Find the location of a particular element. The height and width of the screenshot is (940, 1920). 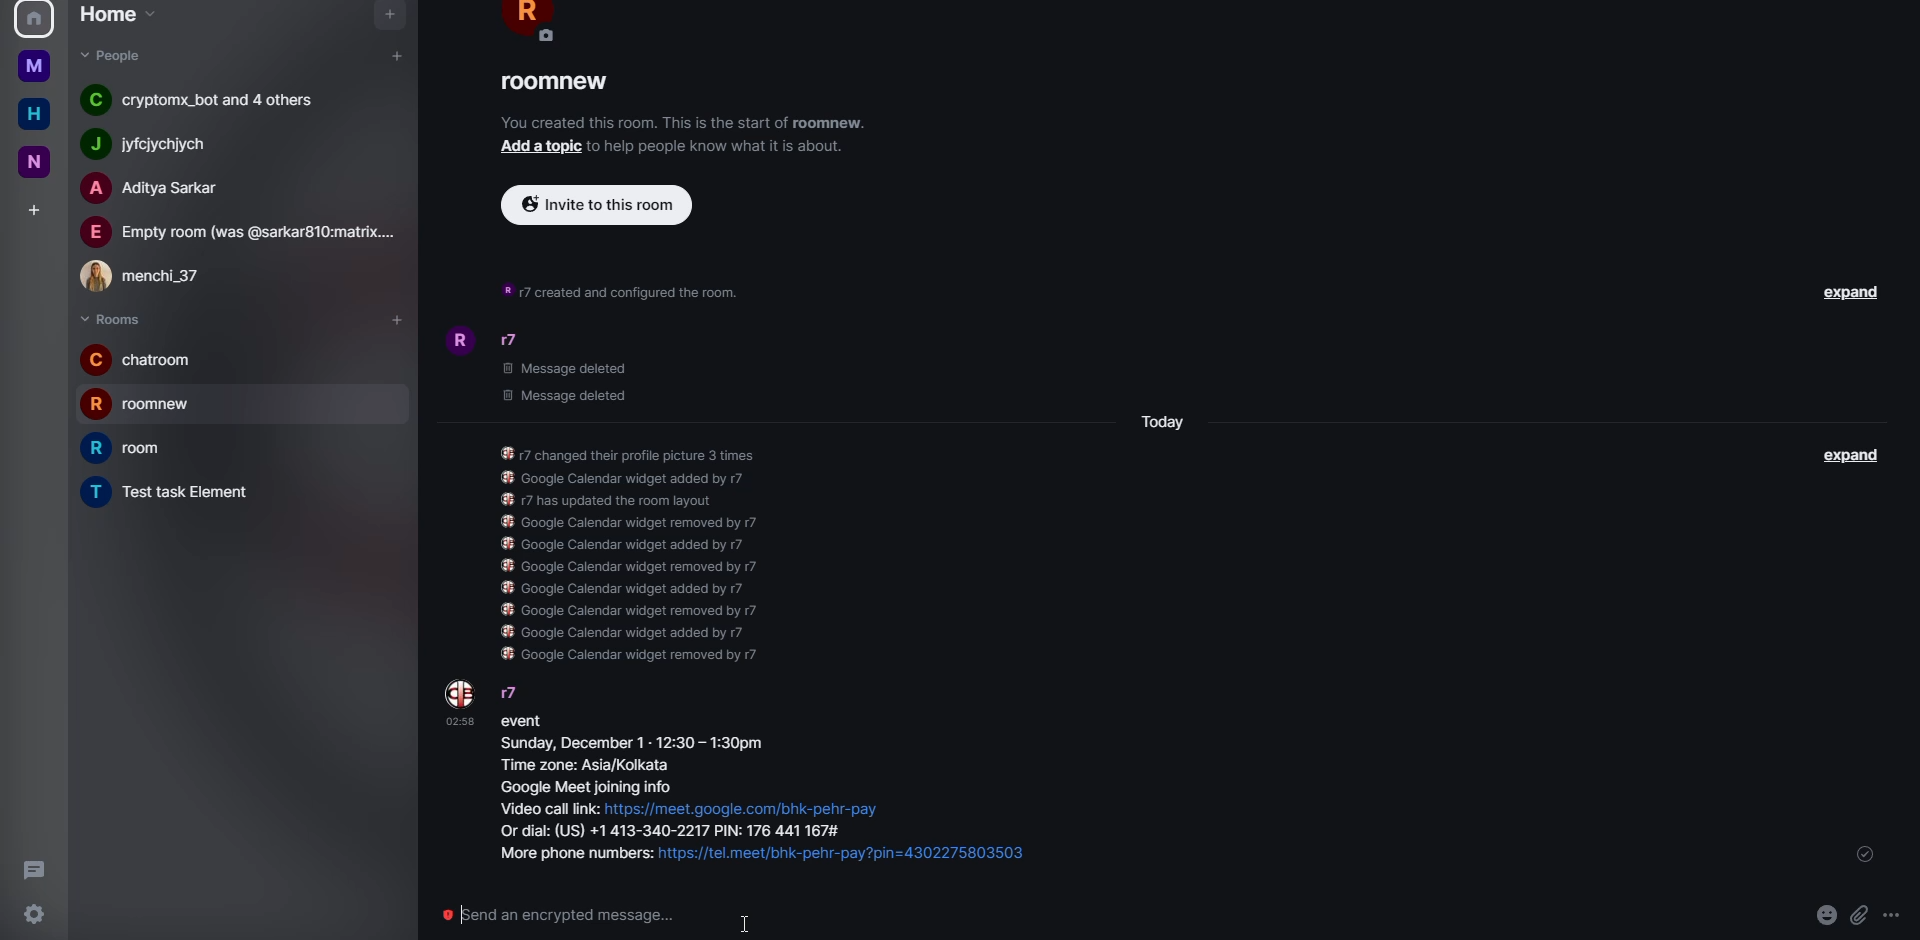

people is located at coordinates (213, 100).